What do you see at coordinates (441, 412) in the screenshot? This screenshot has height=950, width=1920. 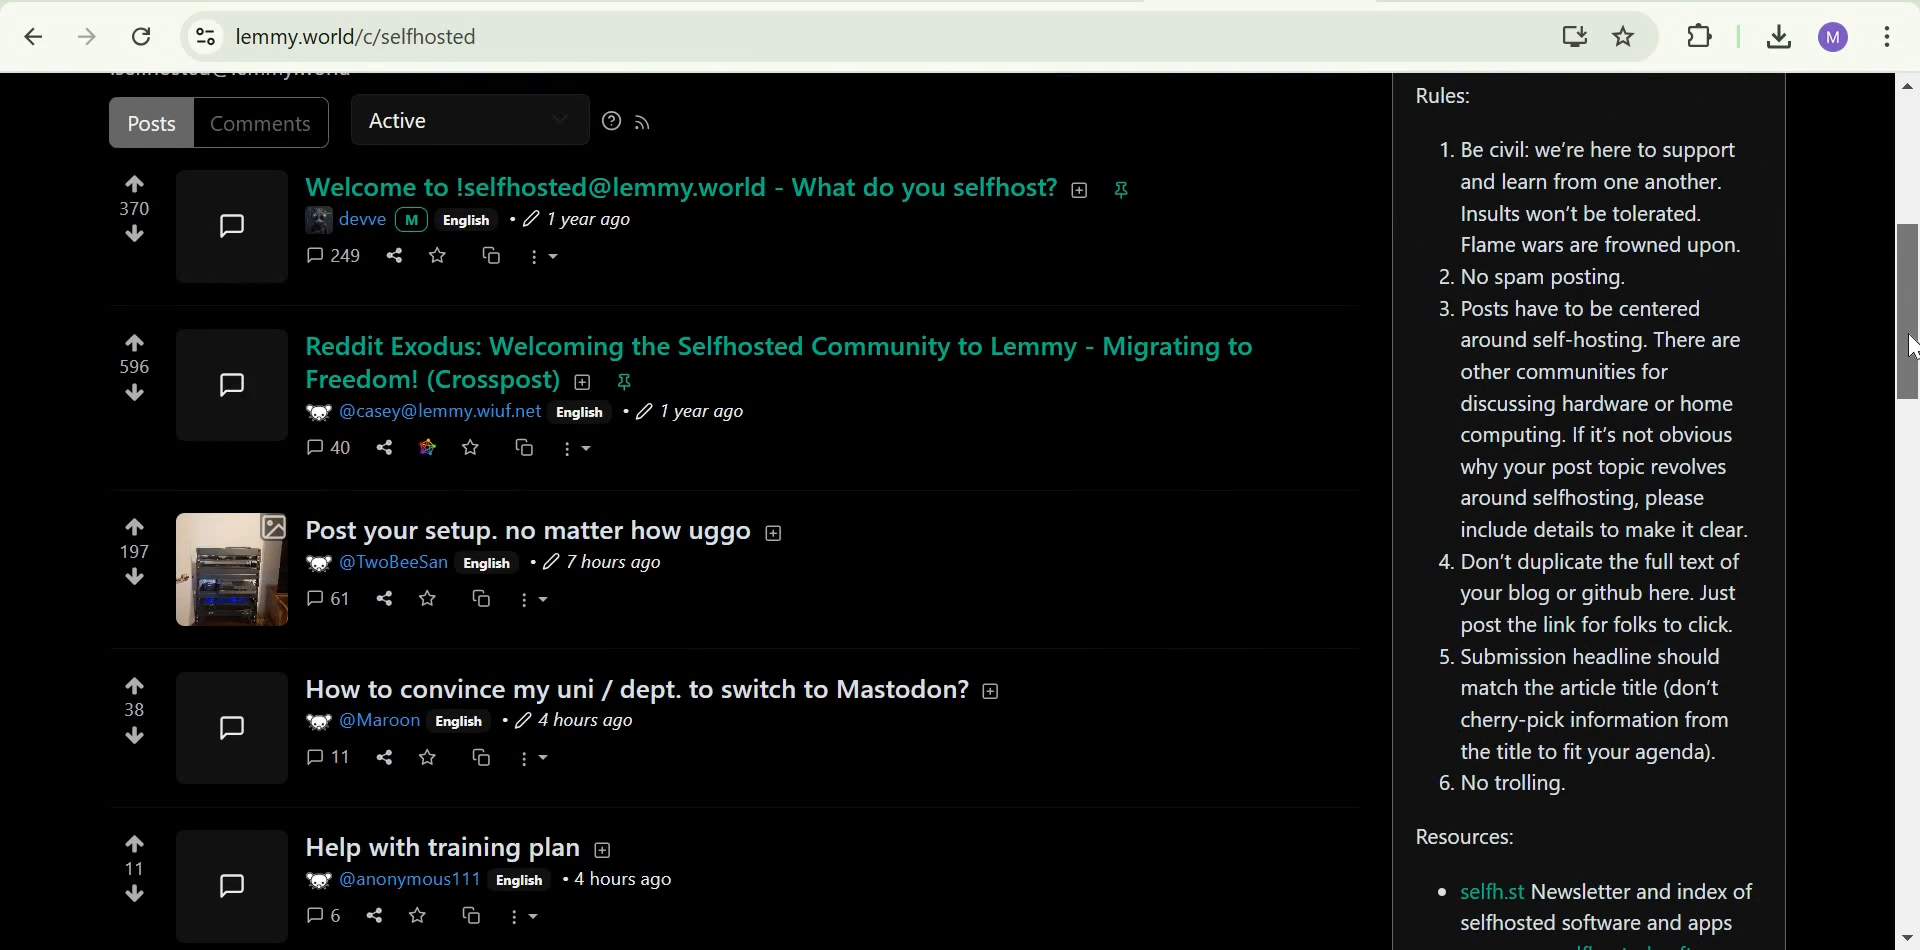 I see `user ID` at bounding box center [441, 412].